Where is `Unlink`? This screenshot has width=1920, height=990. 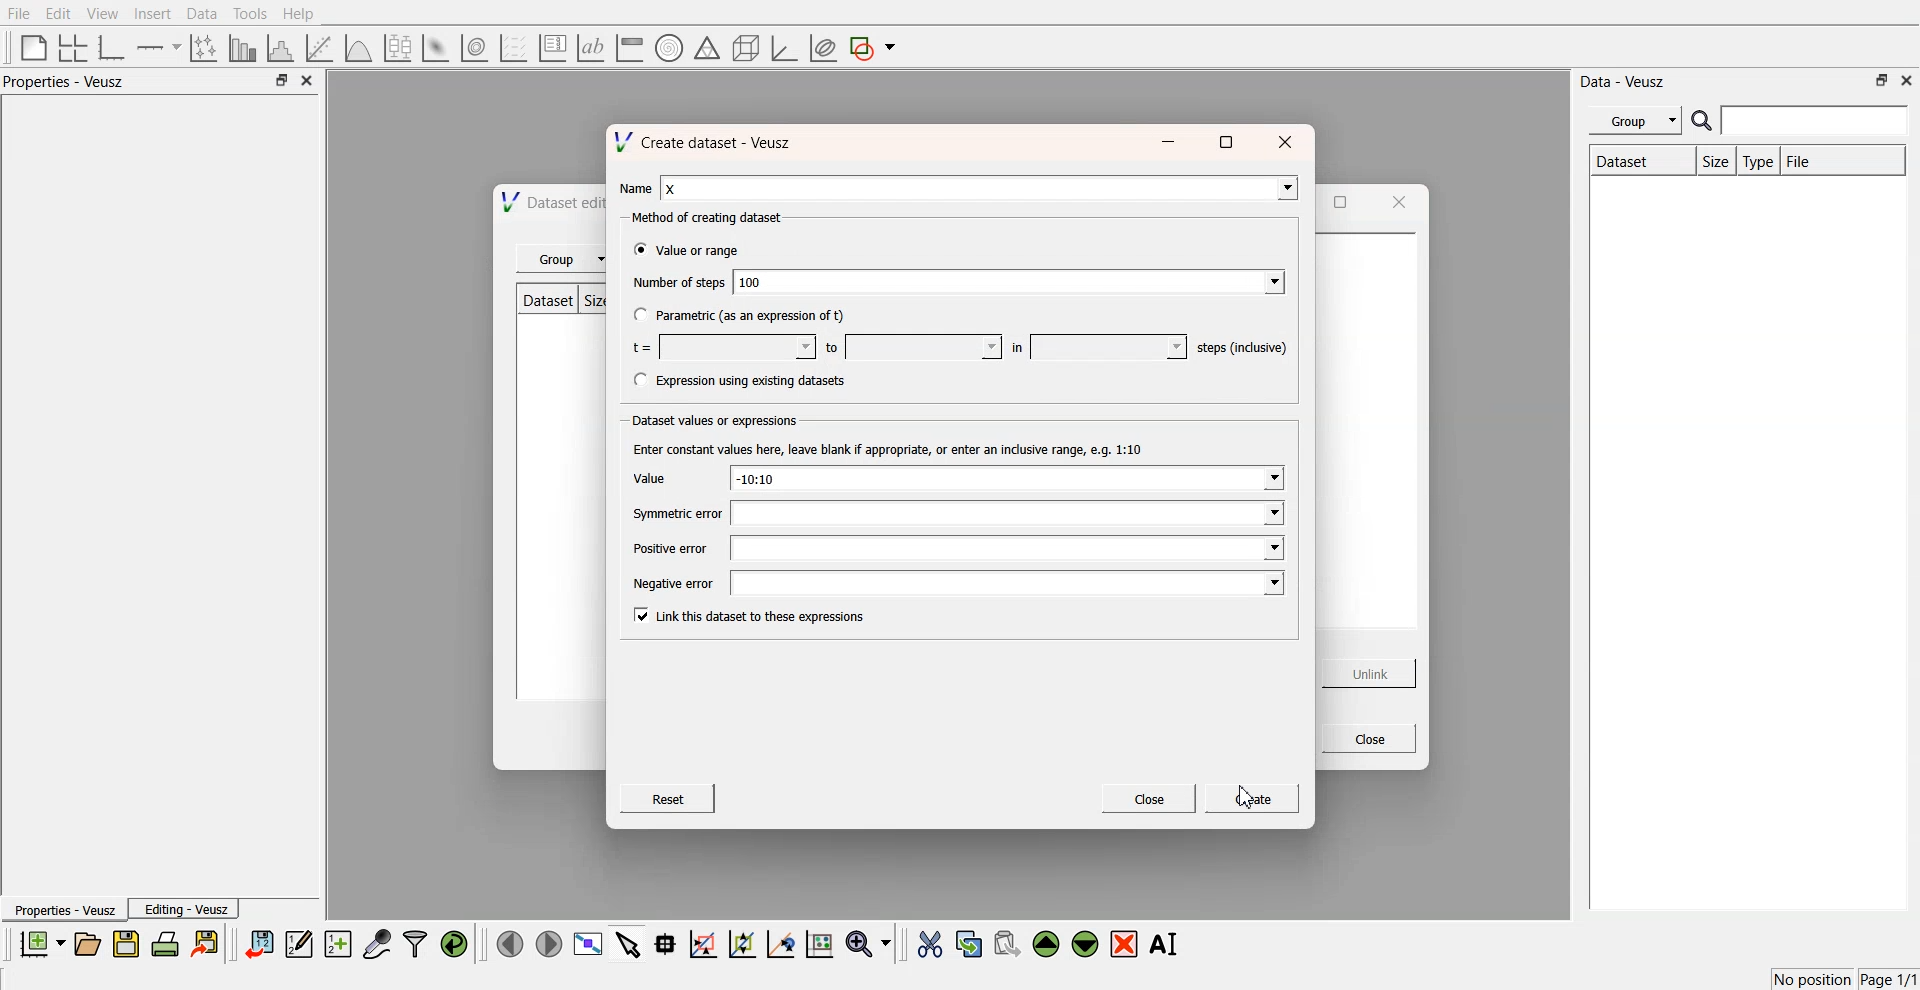 Unlink is located at coordinates (1371, 674).